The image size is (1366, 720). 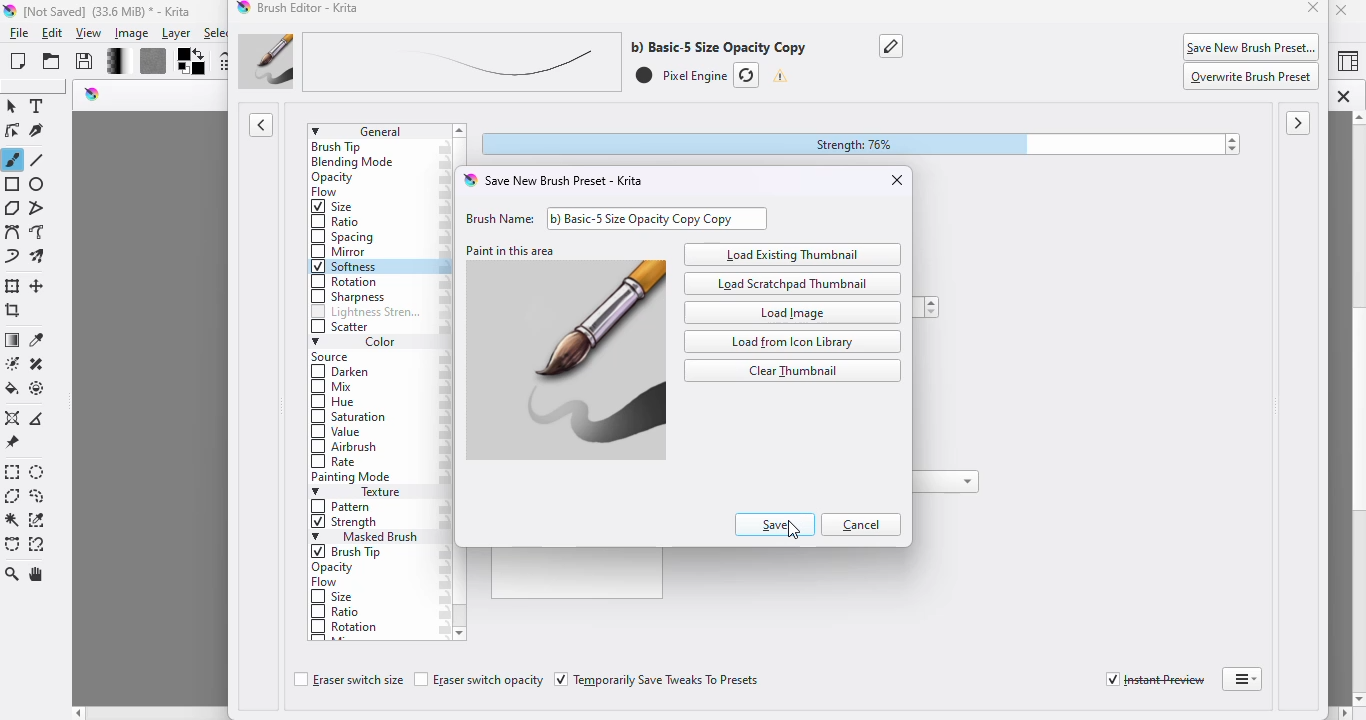 I want to click on vertical scroll bar, so click(x=461, y=616).